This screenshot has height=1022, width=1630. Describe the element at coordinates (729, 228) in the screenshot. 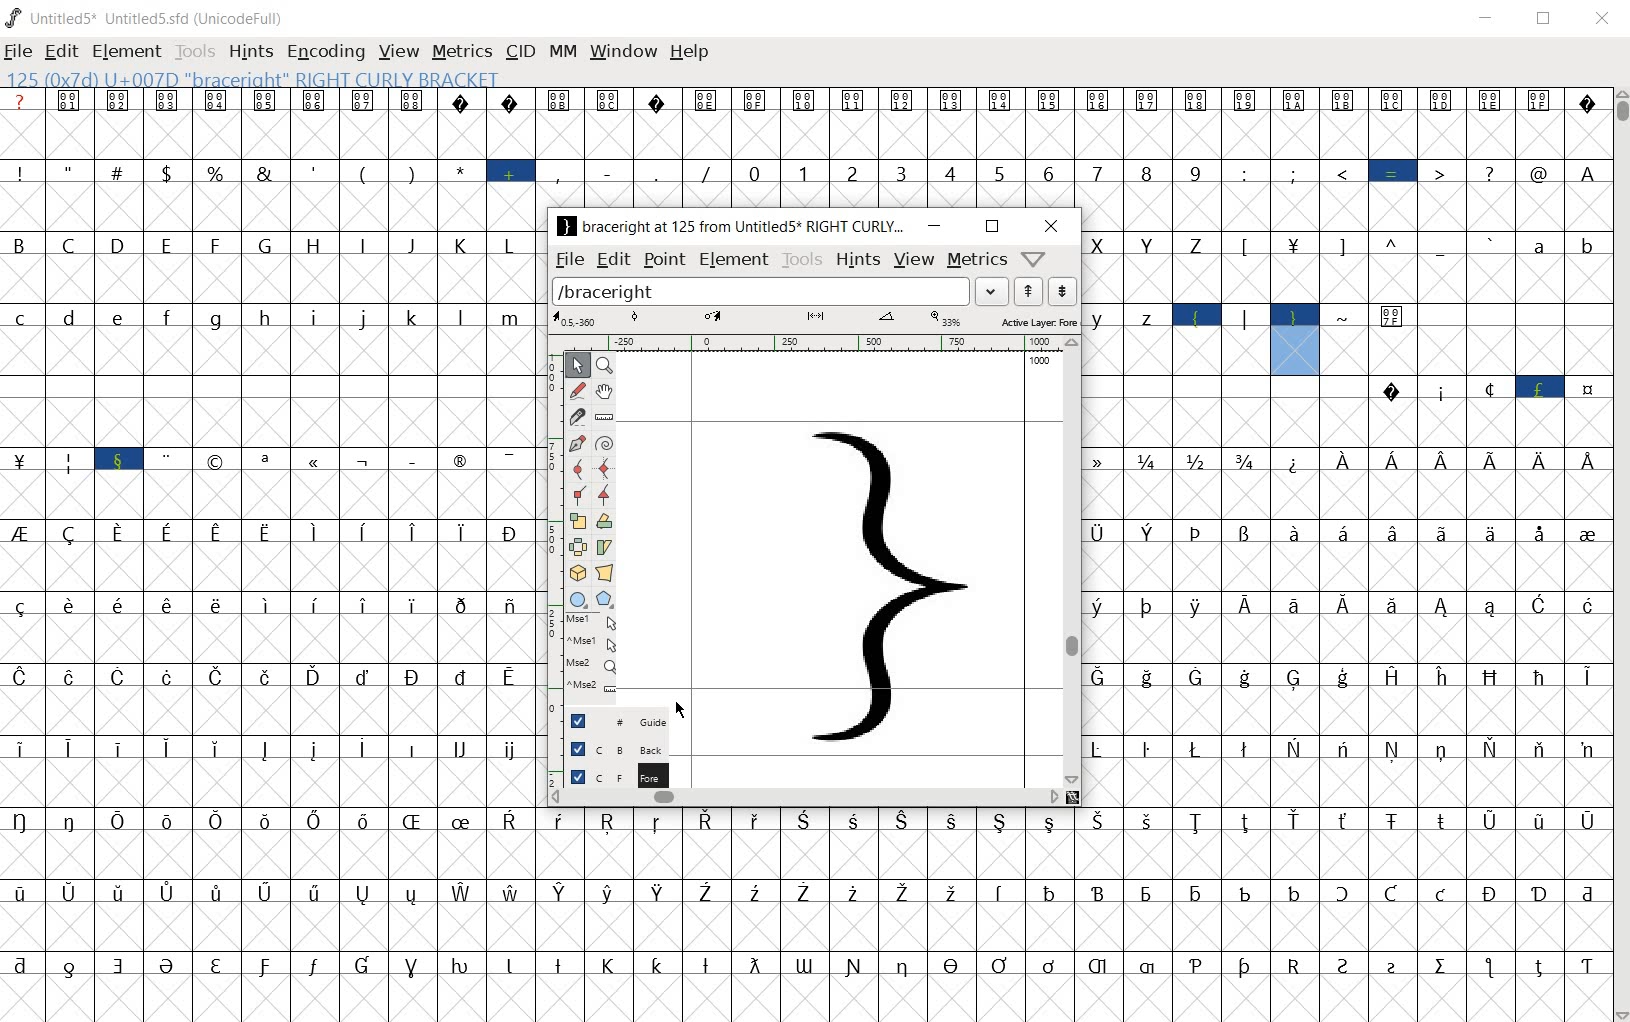

I see `braceright at 125 from Untitled5 RIGHT CURLY ...` at that location.